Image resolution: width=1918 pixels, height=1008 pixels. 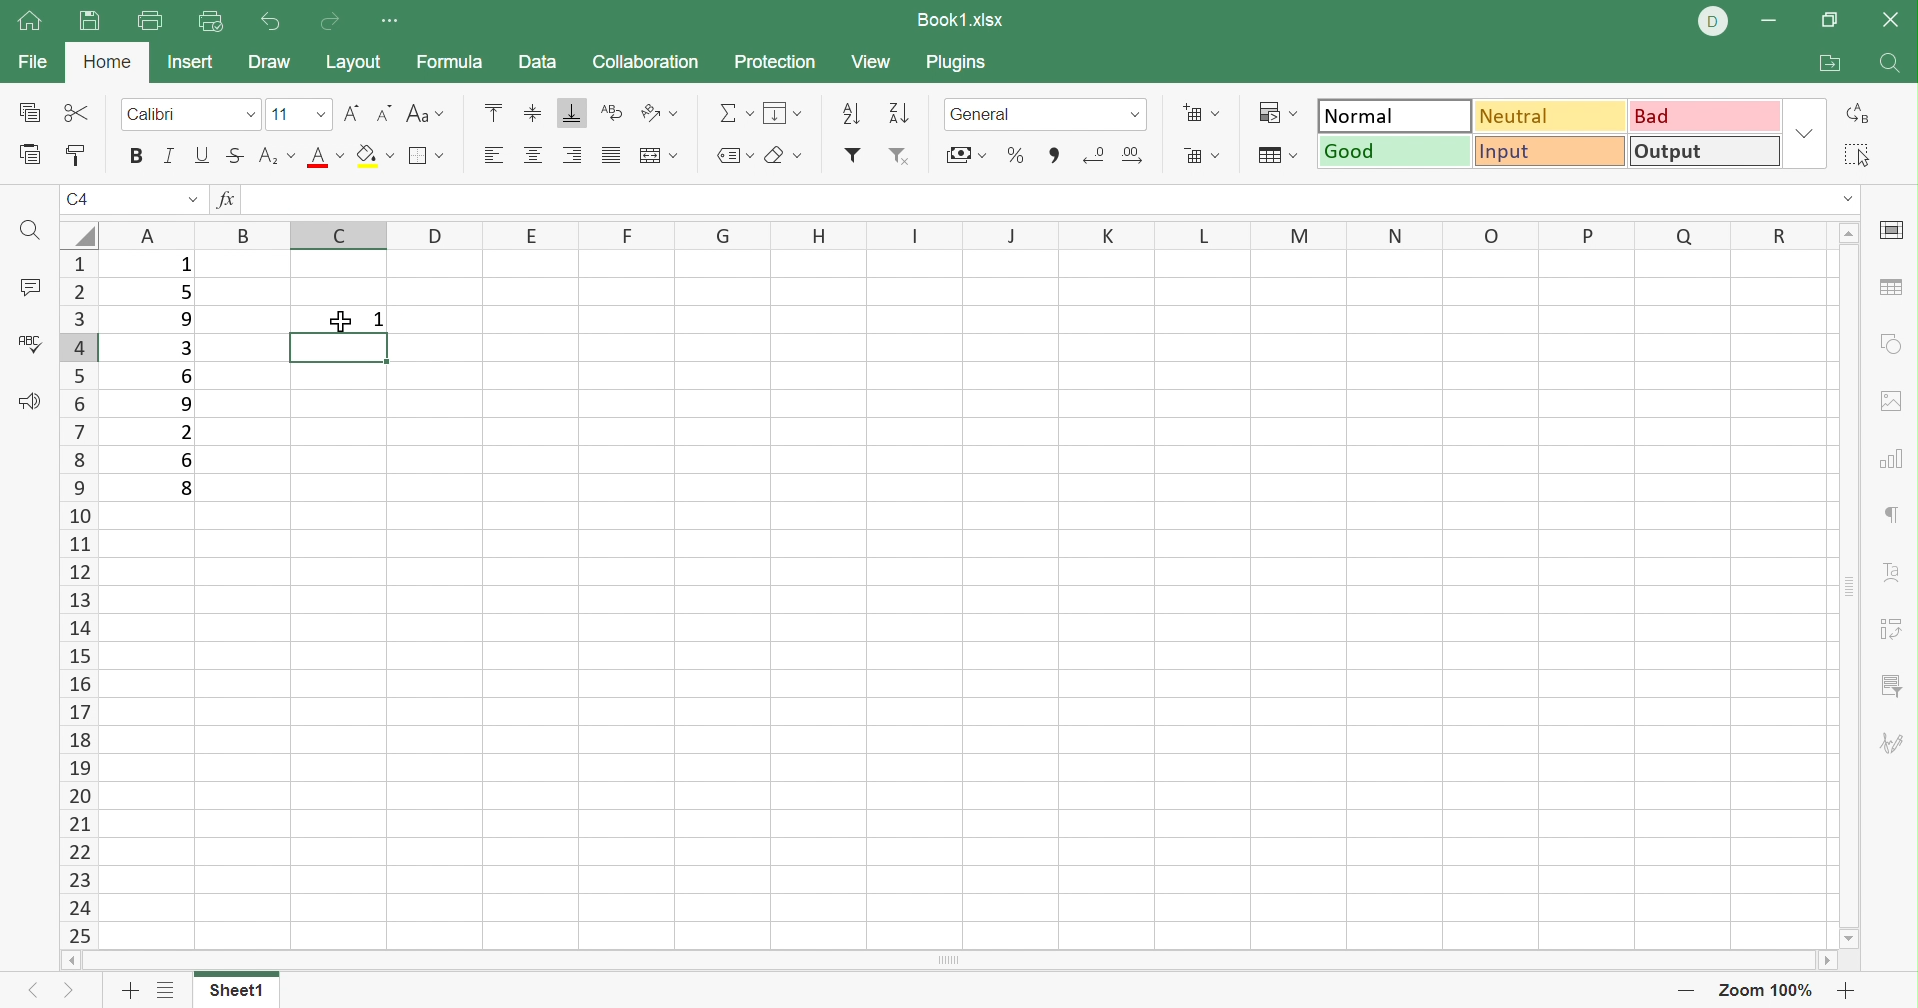 What do you see at coordinates (873, 62) in the screenshot?
I see `View` at bounding box center [873, 62].